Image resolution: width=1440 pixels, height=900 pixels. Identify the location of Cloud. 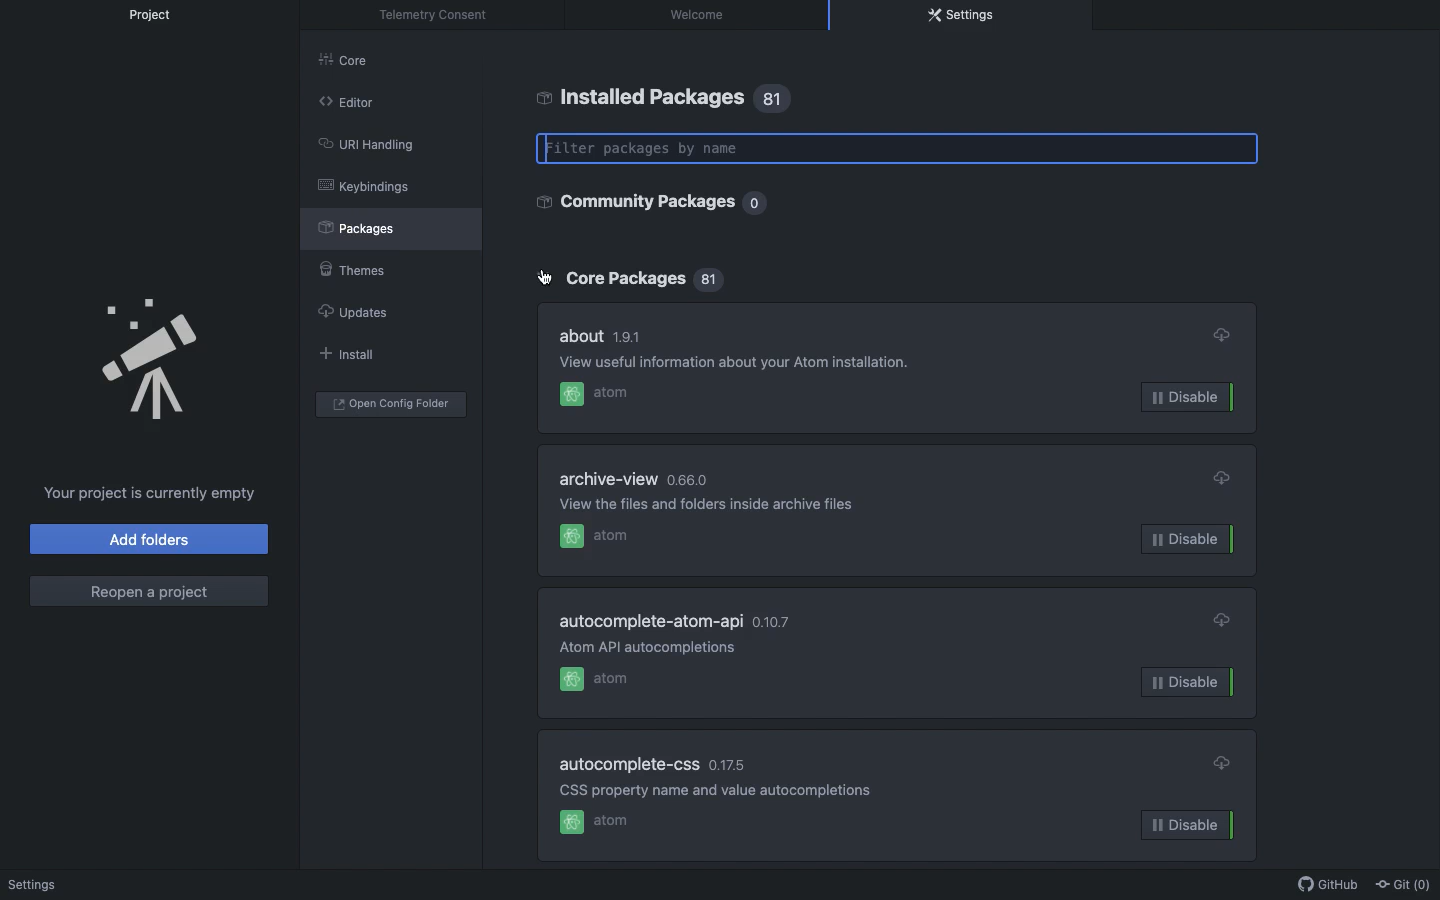
(1223, 478).